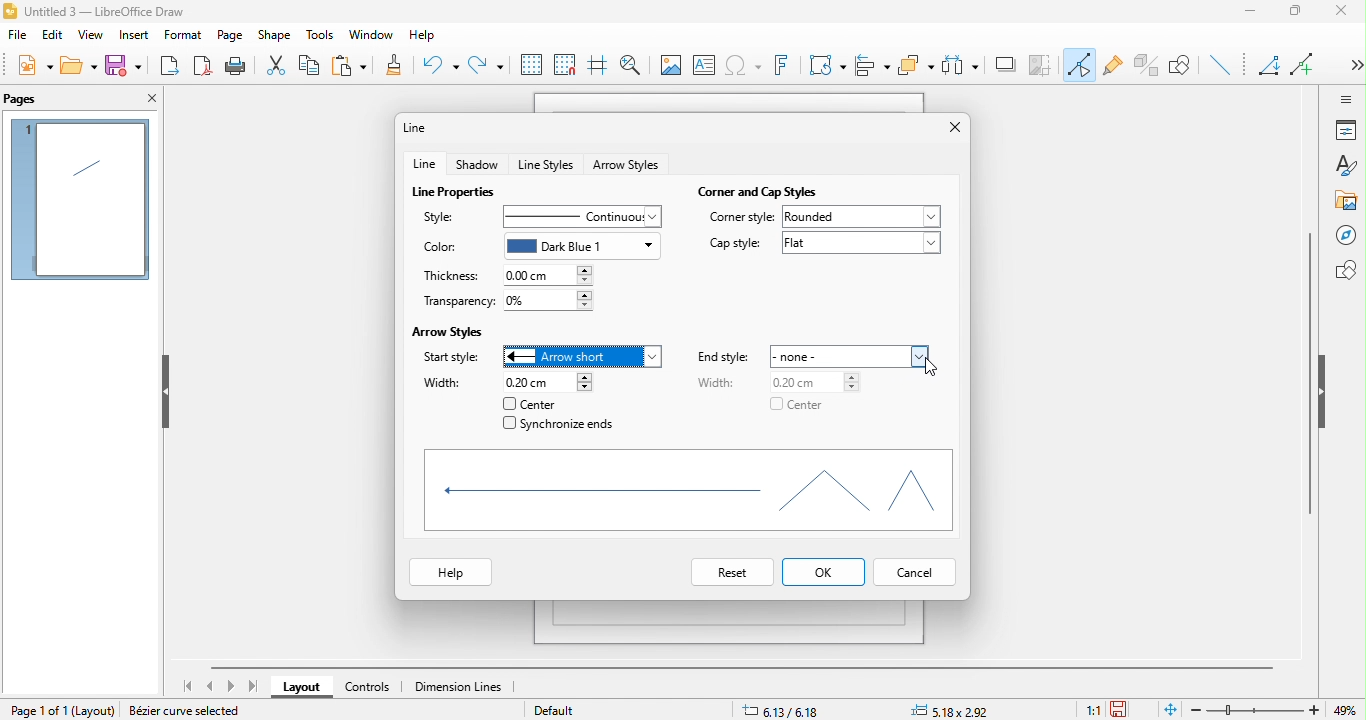  I want to click on ok, so click(825, 571).